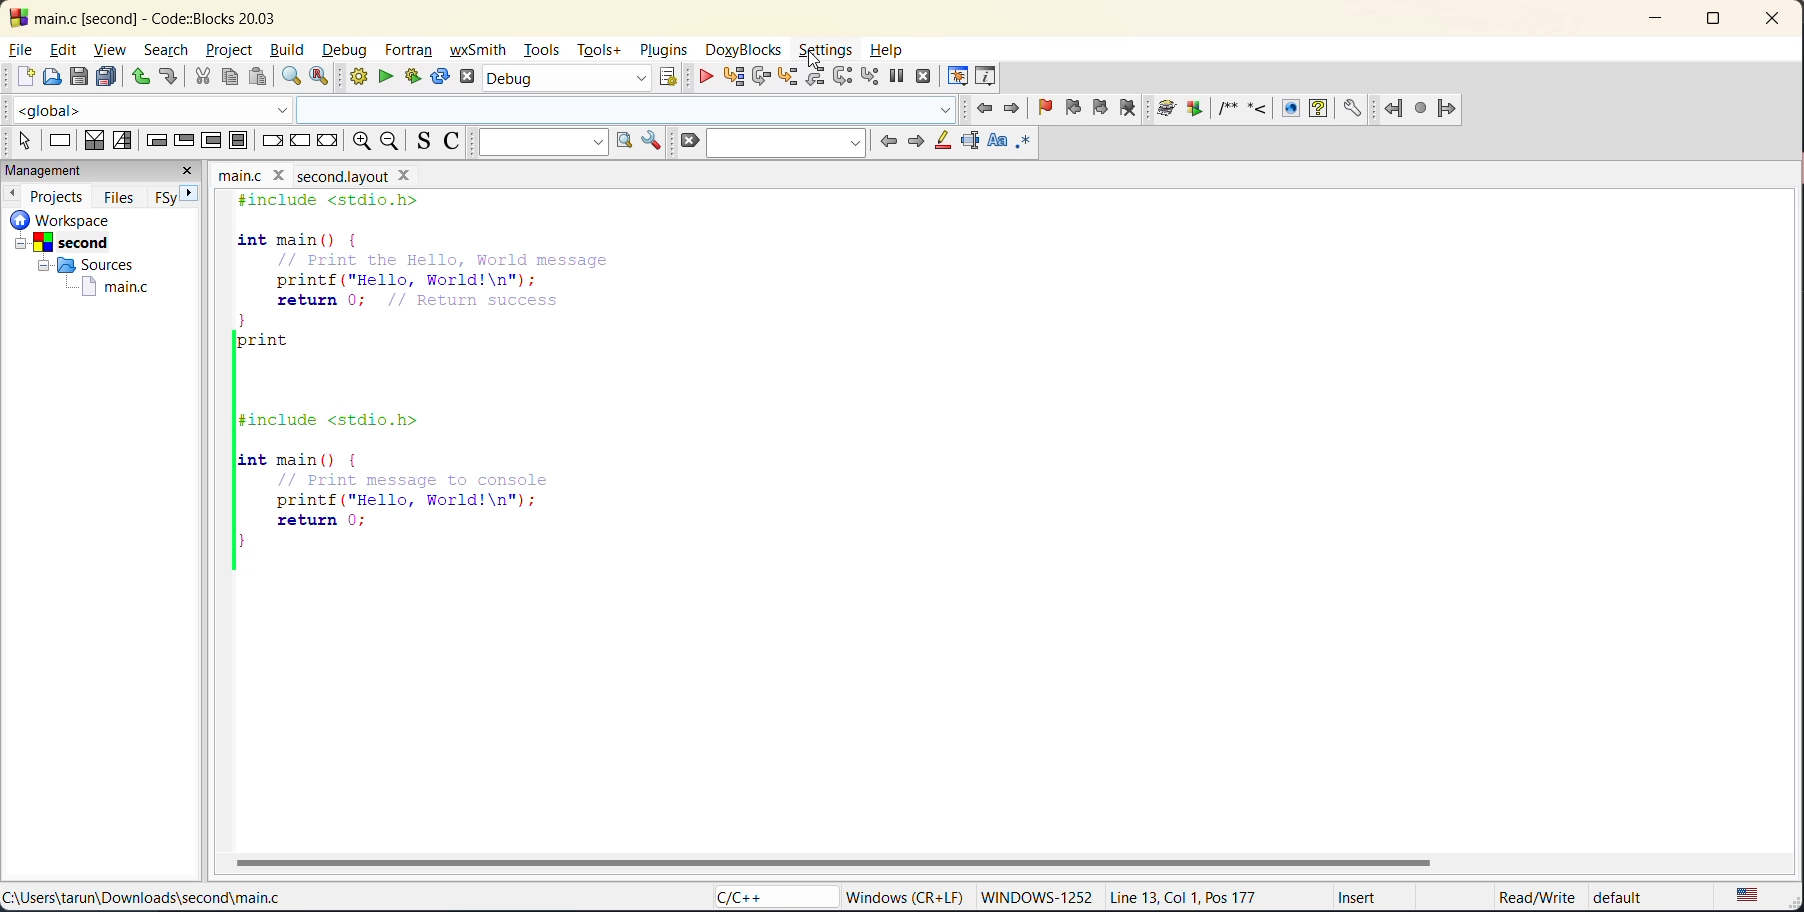 The width and height of the screenshot is (1804, 912). Describe the element at coordinates (1013, 108) in the screenshot. I see `jump forward` at that location.